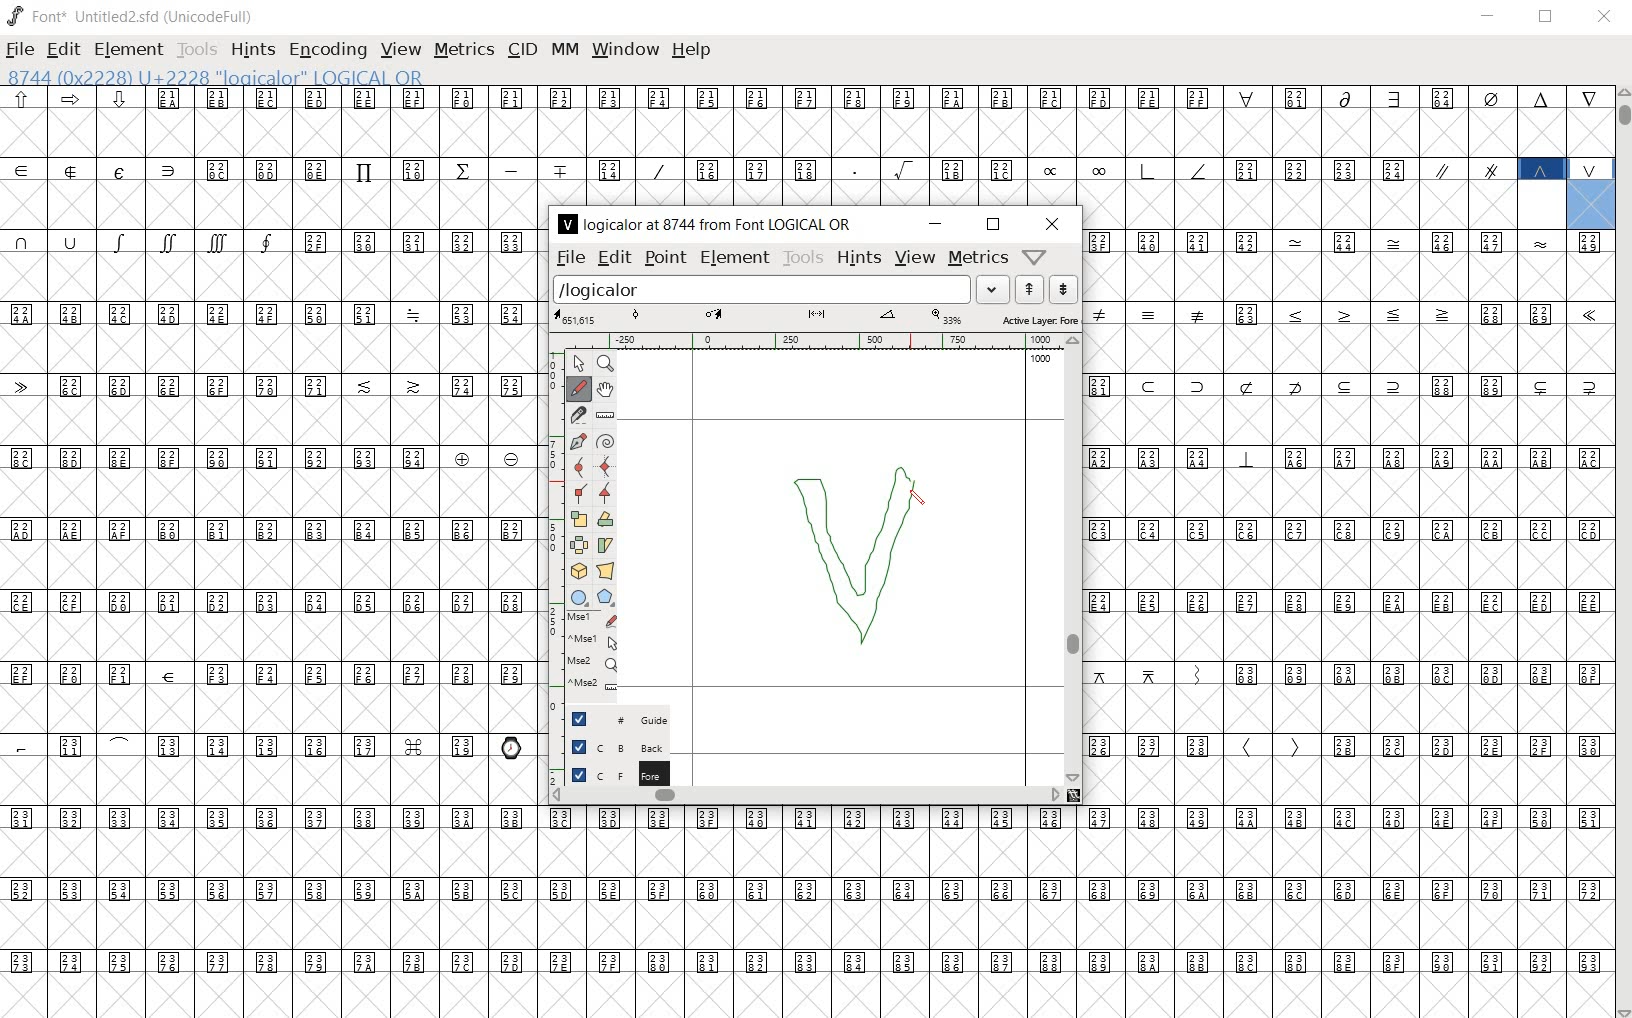 The height and width of the screenshot is (1018, 1632). I want to click on perform a perspective transformation on the selection, so click(606, 571).